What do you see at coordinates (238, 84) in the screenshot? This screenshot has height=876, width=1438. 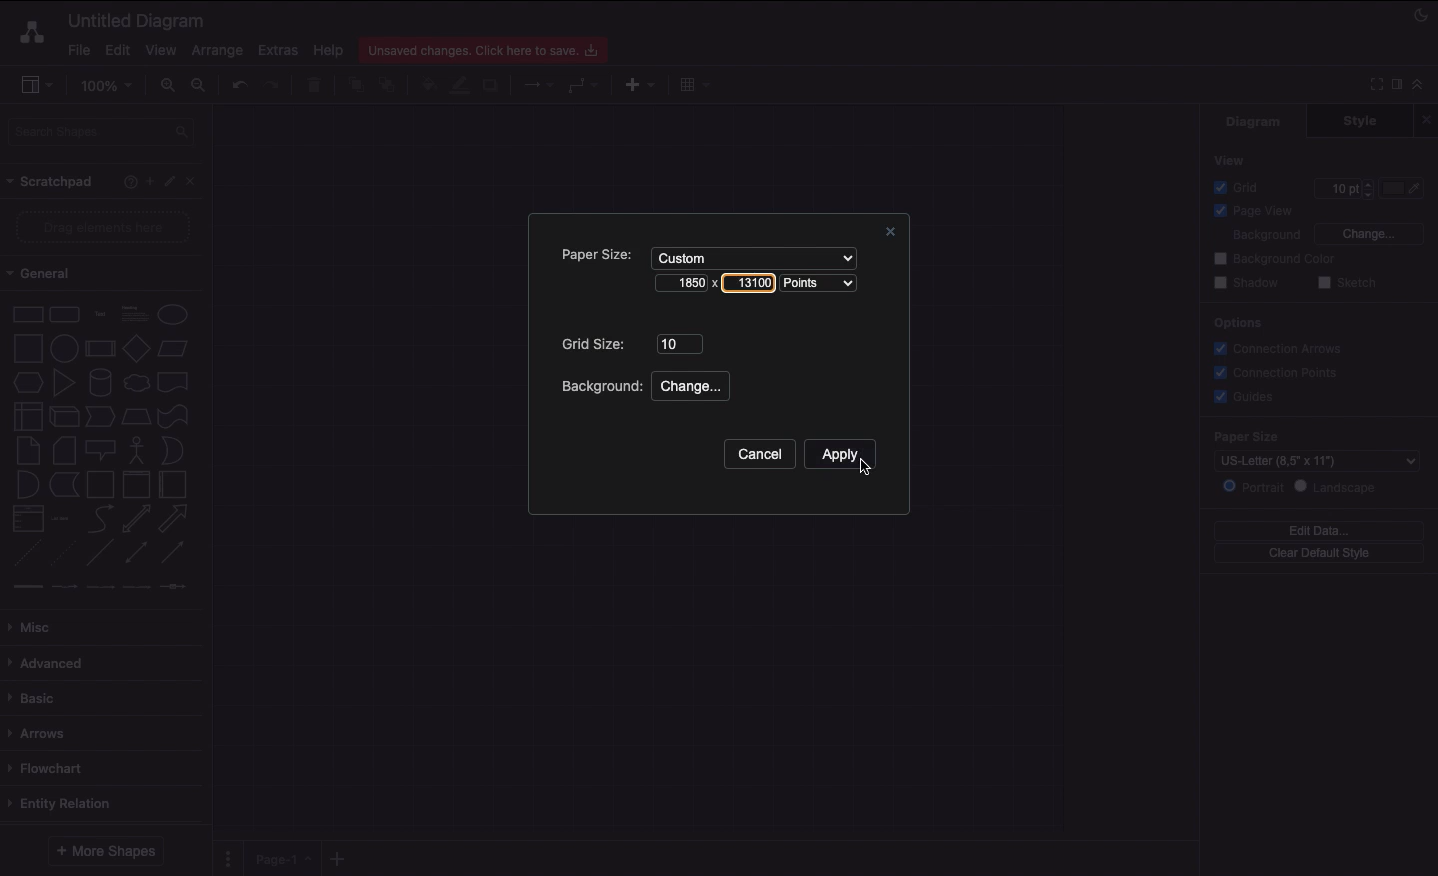 I see `Undo` at bounding box center [238, 84].